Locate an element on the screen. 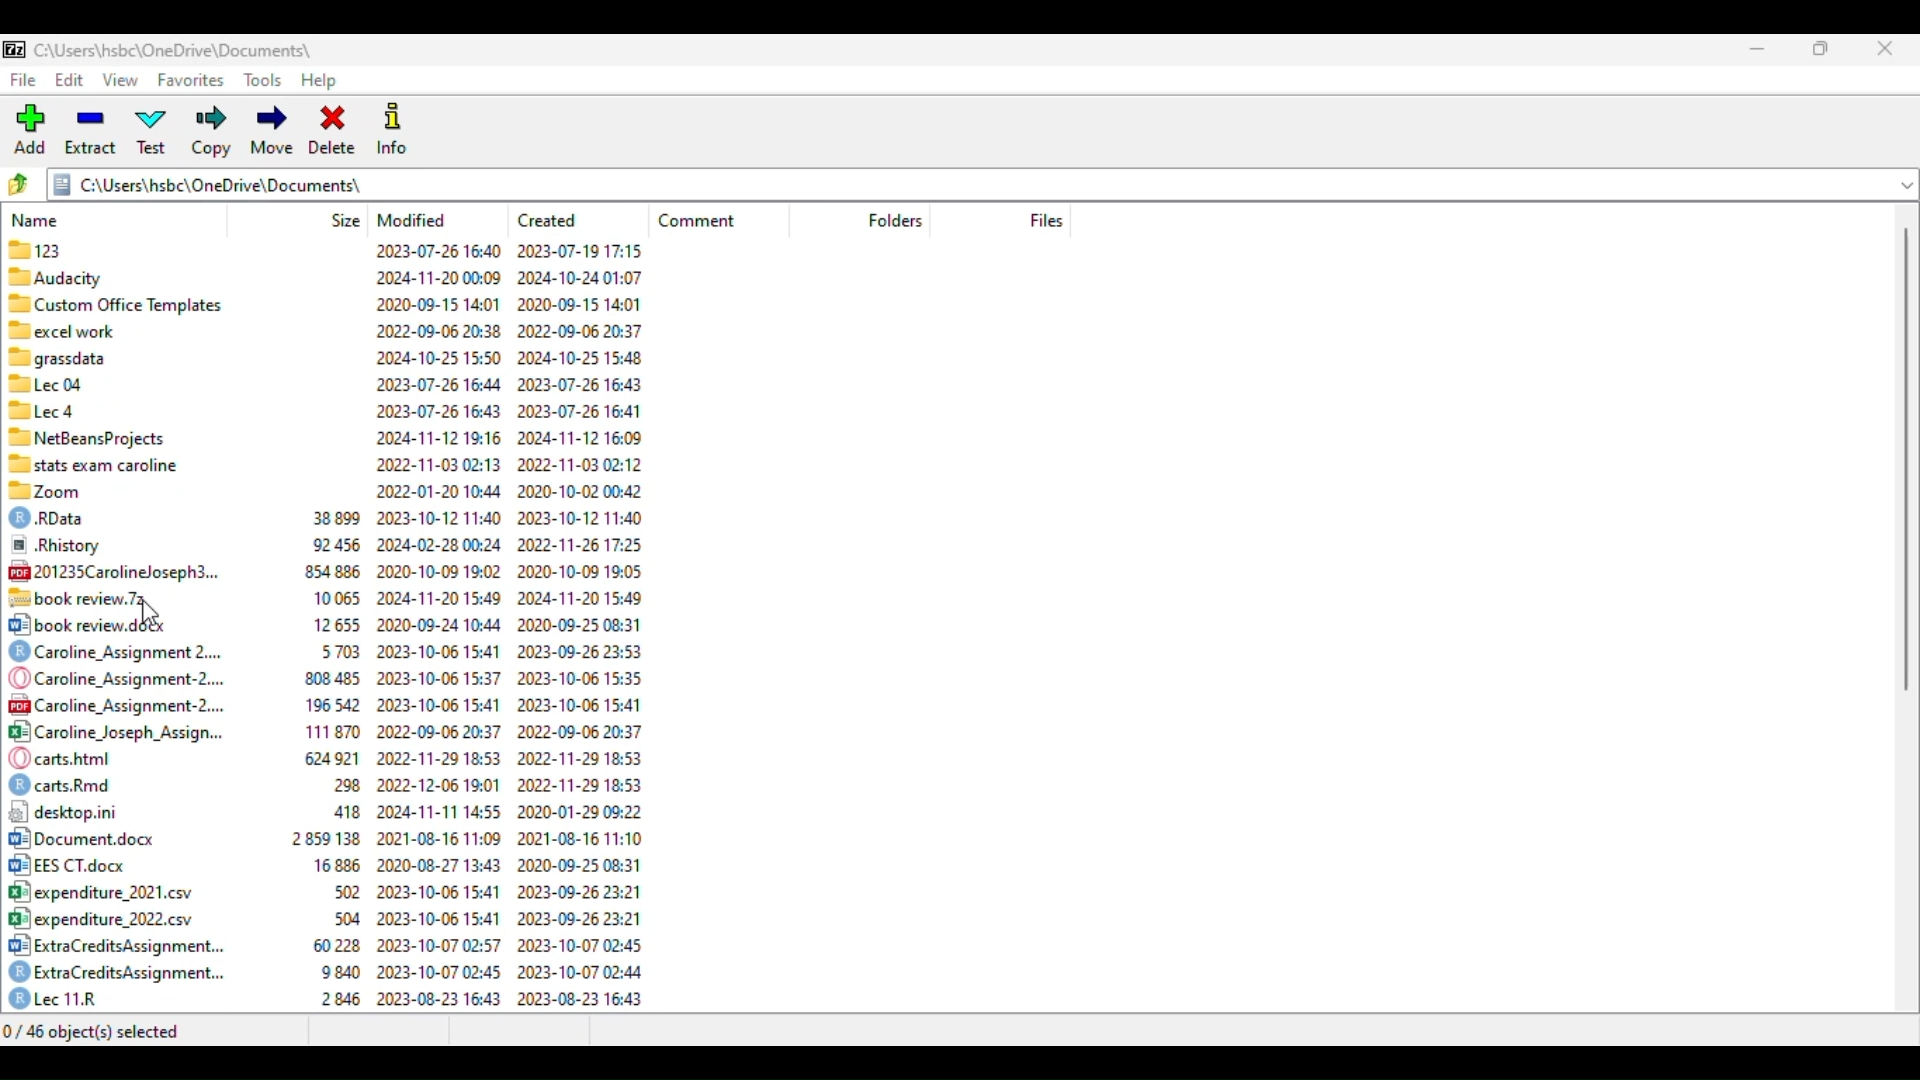 This screenshot has height=1080, width=1920. ) cartsRmd 298 2022-12-06 19:01 2022-11-29 18:53 is located at coordinates (326, 784).